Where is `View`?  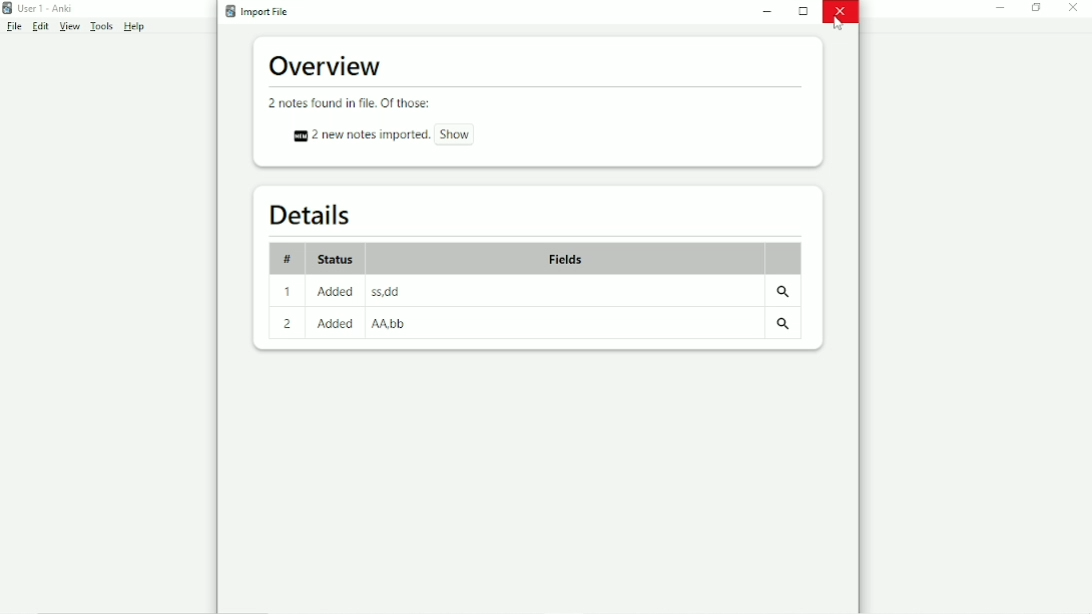
View is located at coordinates (70, 26).